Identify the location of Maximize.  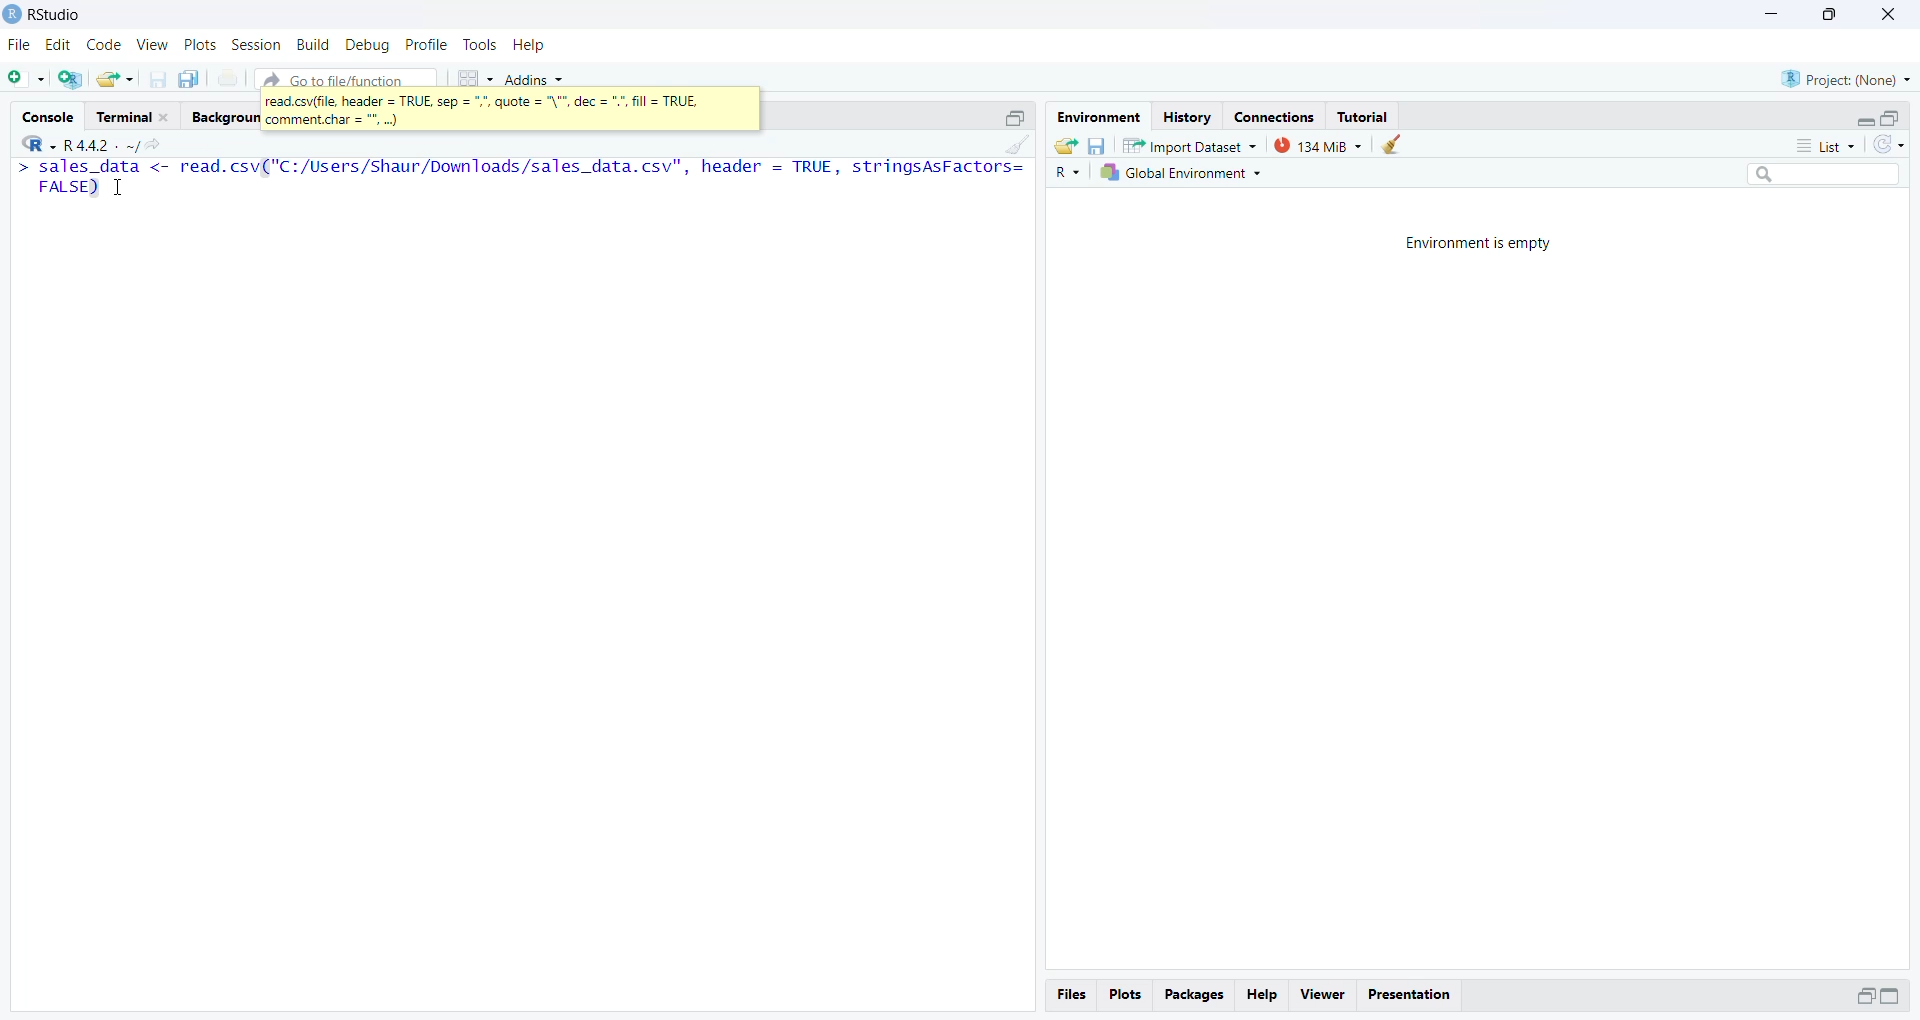
(1013, 118).